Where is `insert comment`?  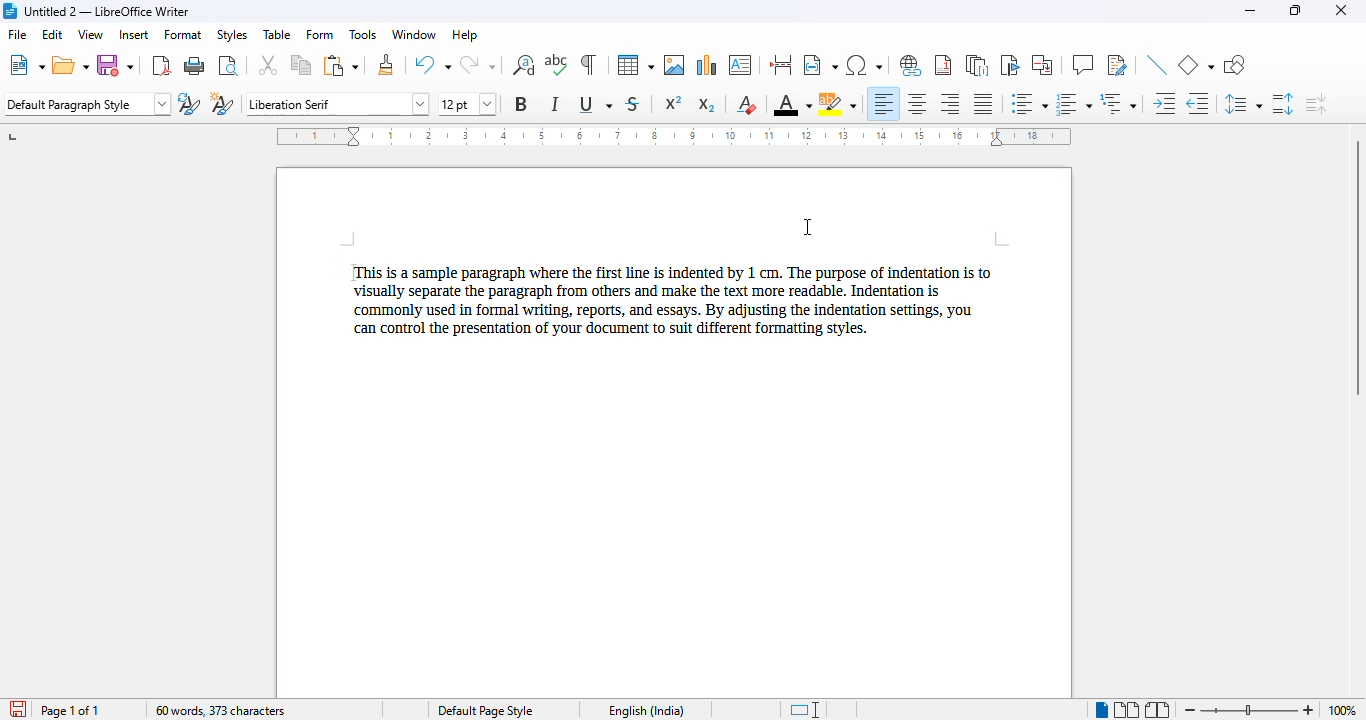 insert comment is located at coordinates (1083, 64).